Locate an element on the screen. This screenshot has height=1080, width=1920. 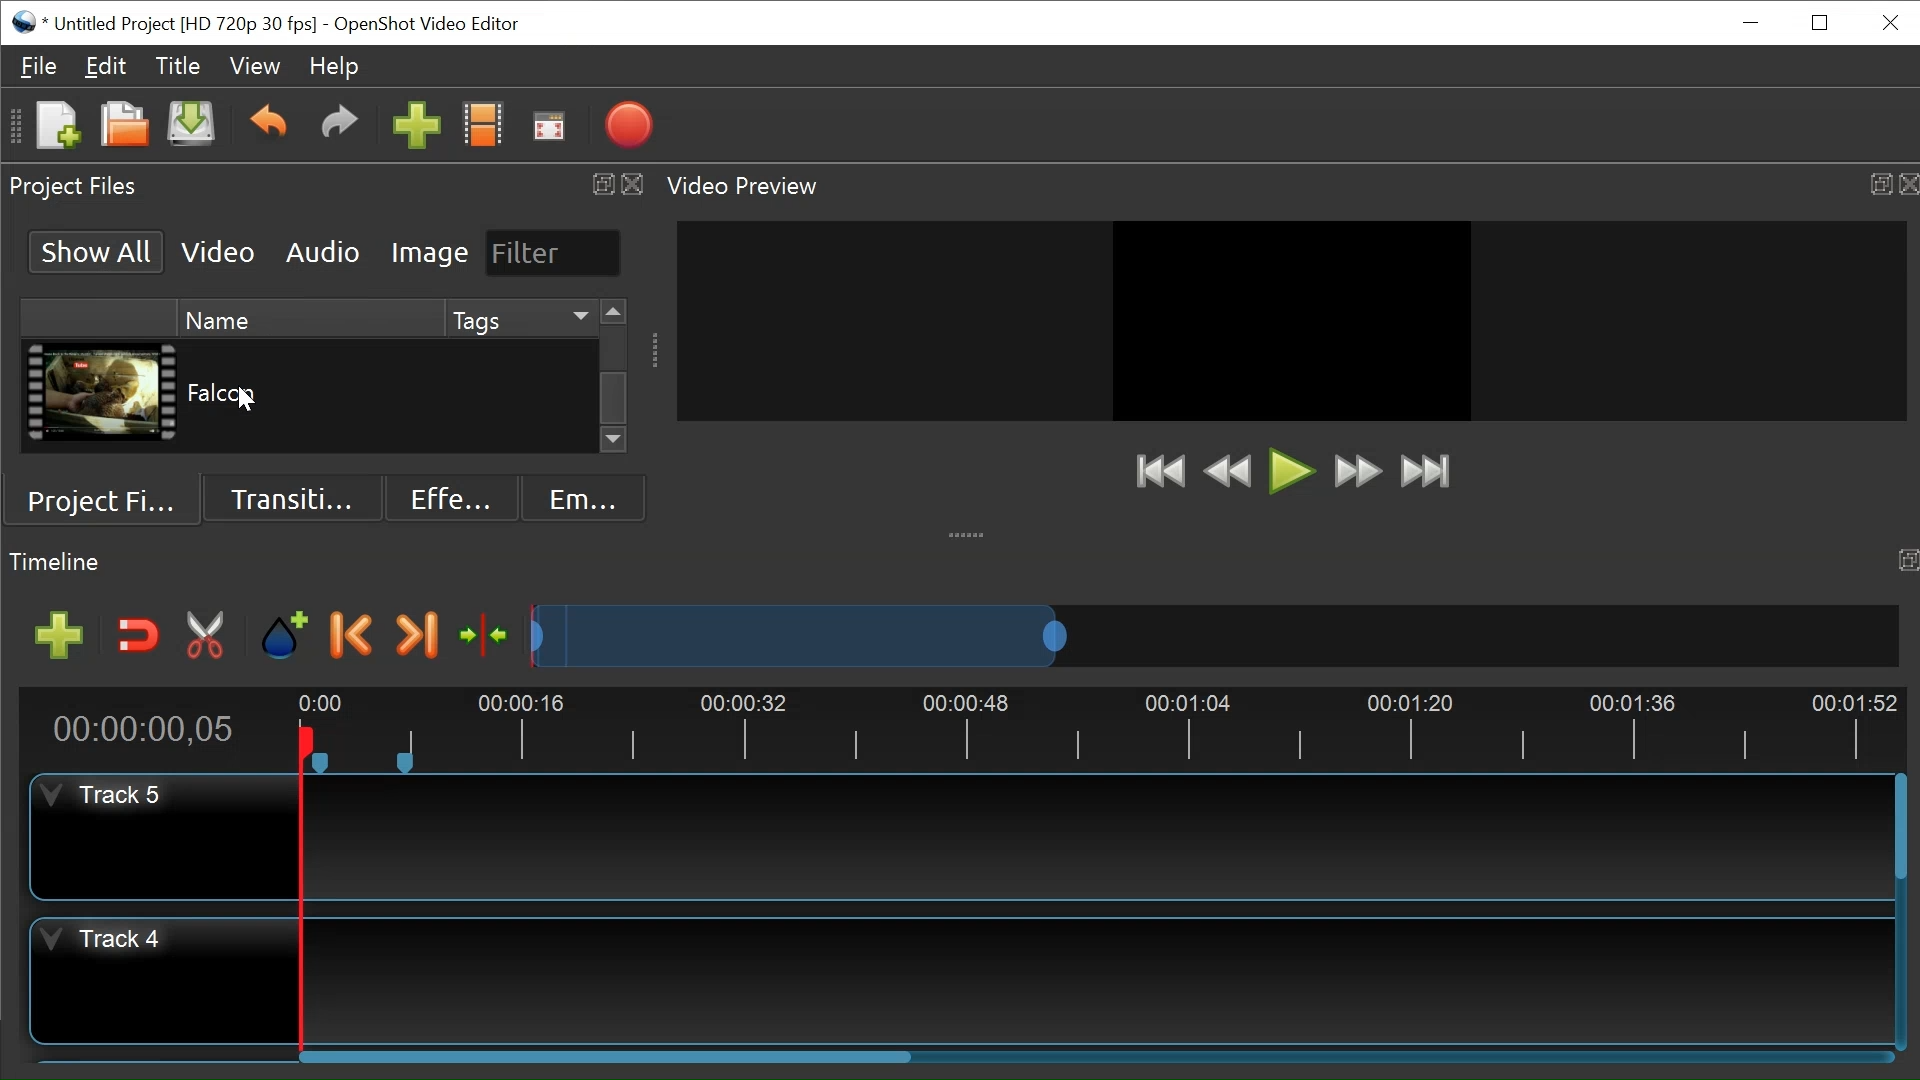
Name is located at coordinates (309, 394).